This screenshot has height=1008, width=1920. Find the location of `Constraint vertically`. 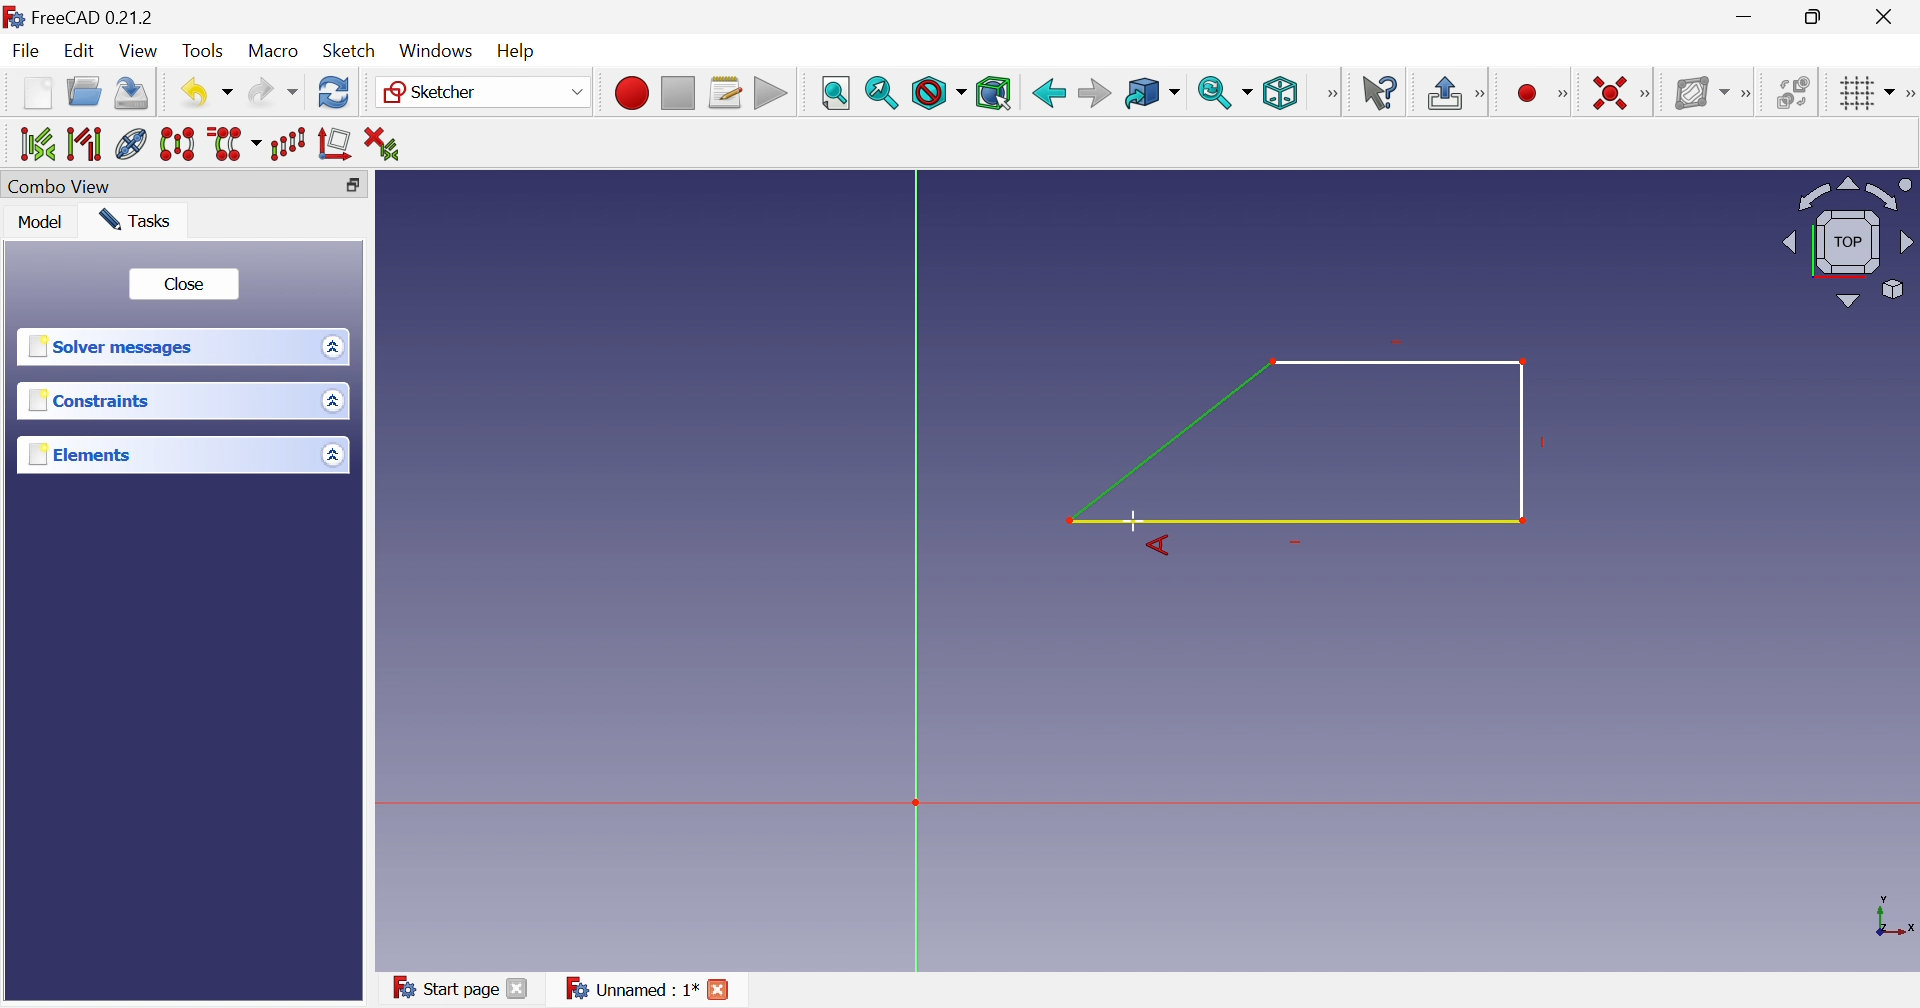

Constraint vertically is located at coordinates (1533, 91).